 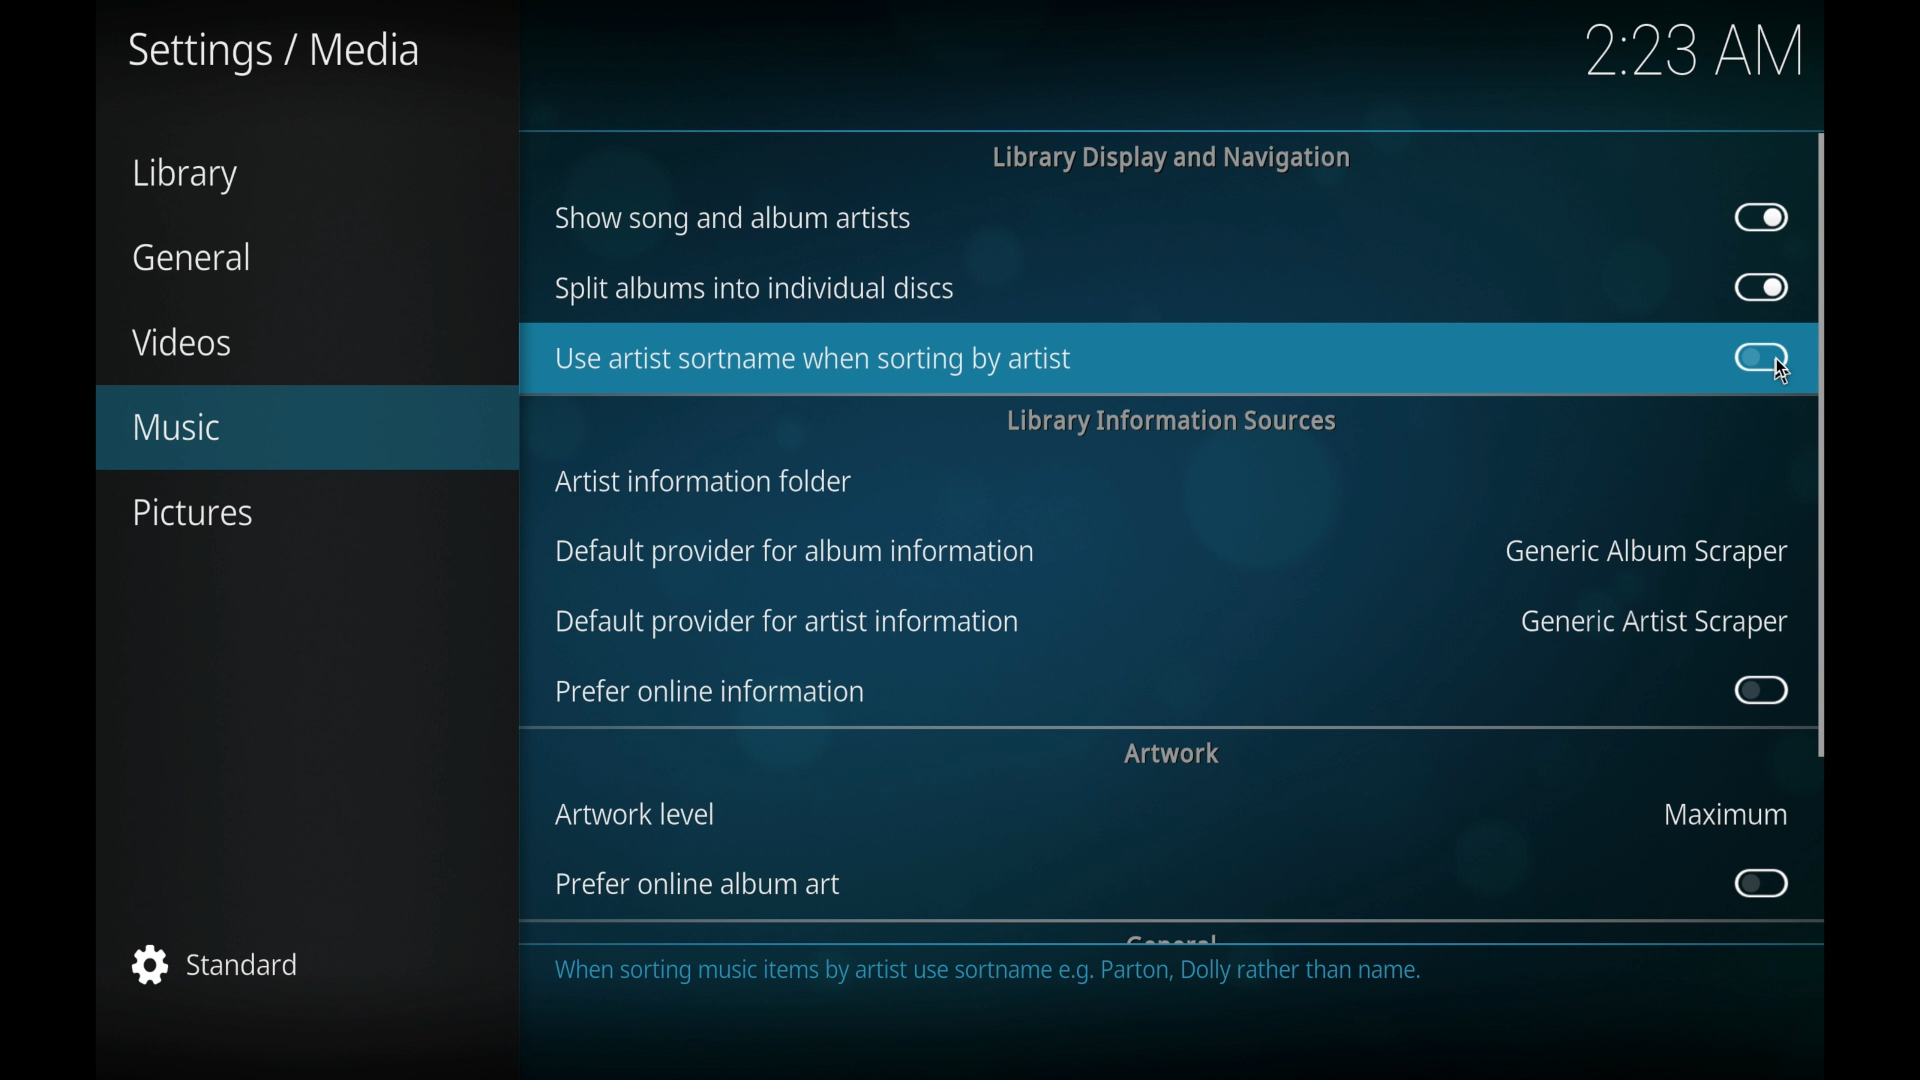 I want to click on library display and navigation, so click(x=1170, y=157).